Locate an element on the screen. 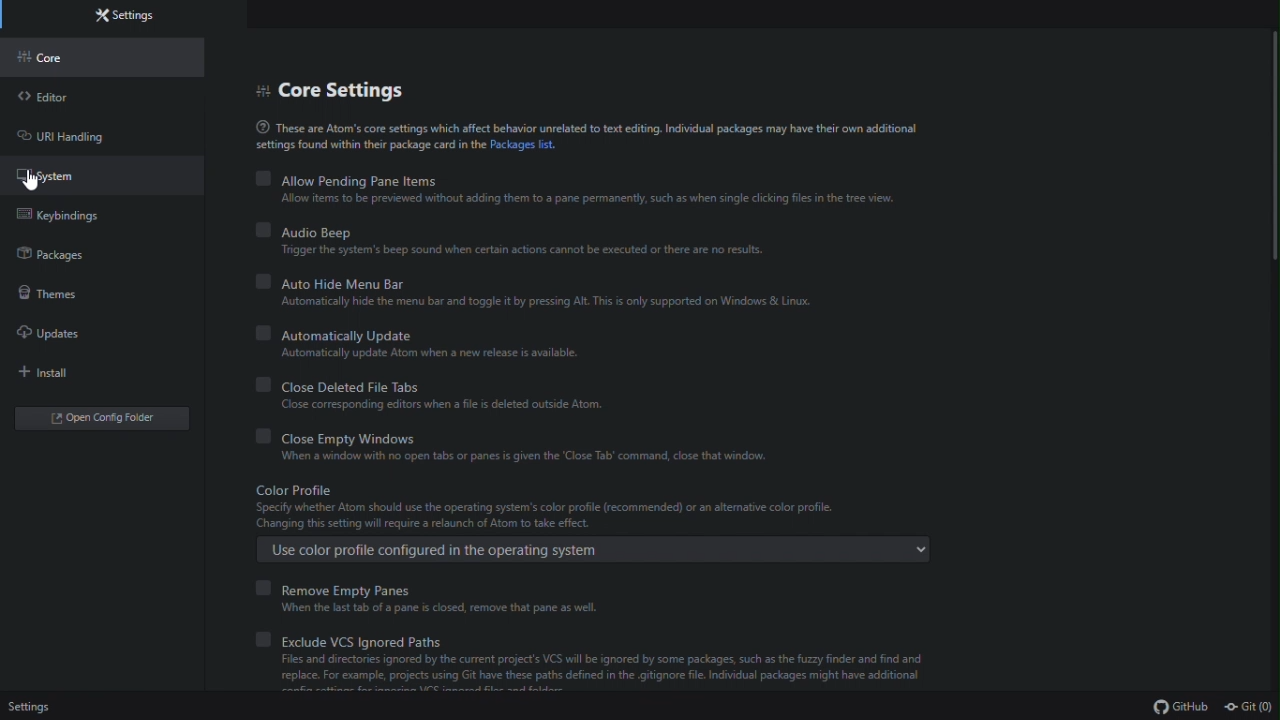 The height and width of the screenshot is (720, 1280). gtihub is located at coordinates (1181, 708).